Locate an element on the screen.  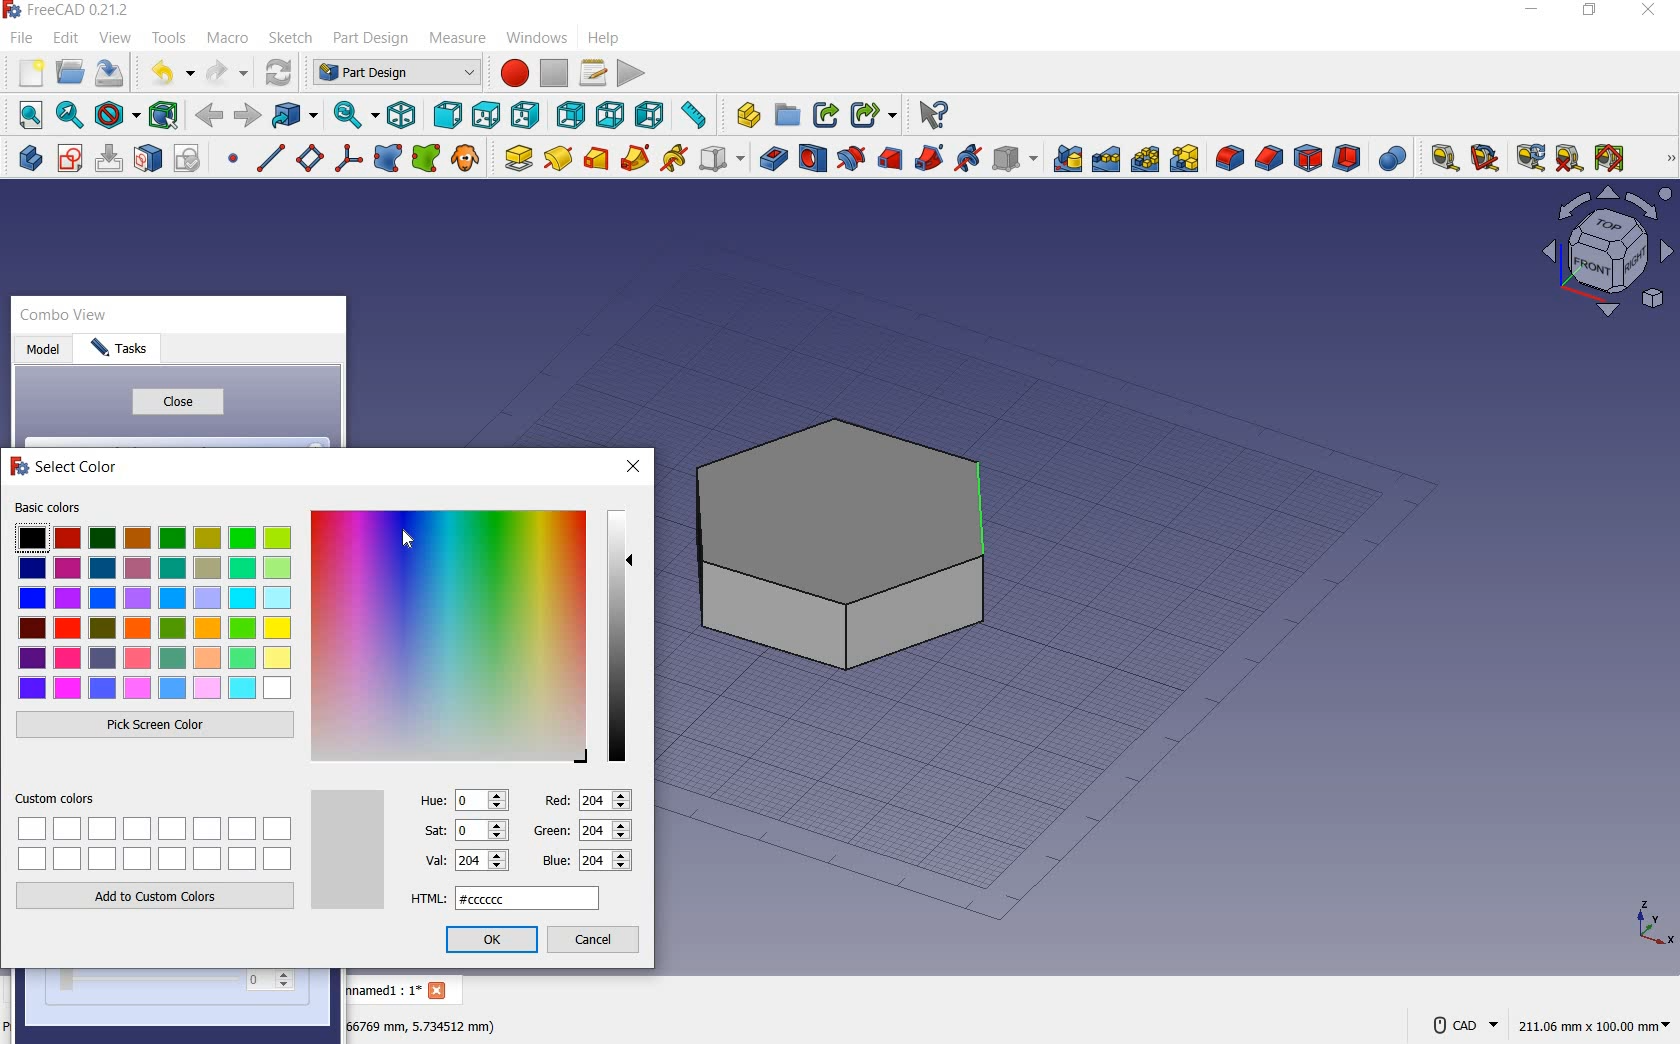
create a cloe is located at coordinates (466, 159).